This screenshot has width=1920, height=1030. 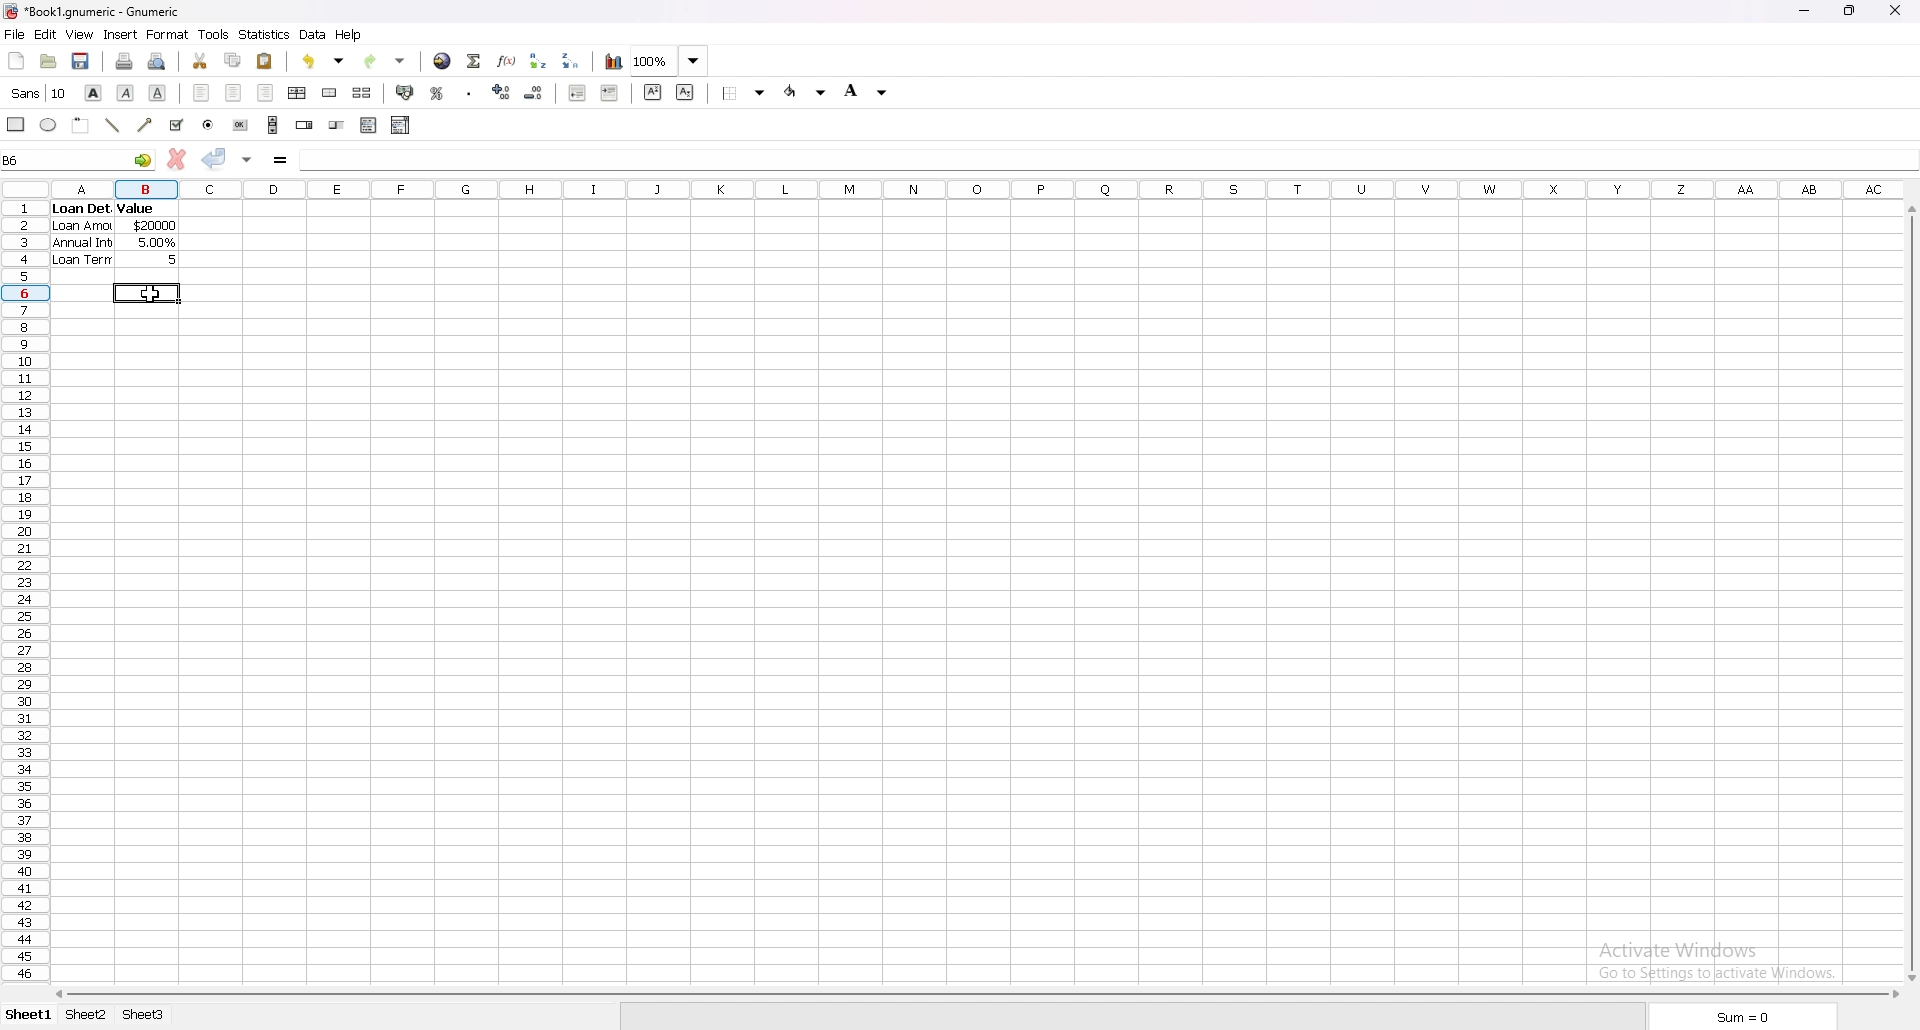 I want to click on tools, so click(x=213, y=35).